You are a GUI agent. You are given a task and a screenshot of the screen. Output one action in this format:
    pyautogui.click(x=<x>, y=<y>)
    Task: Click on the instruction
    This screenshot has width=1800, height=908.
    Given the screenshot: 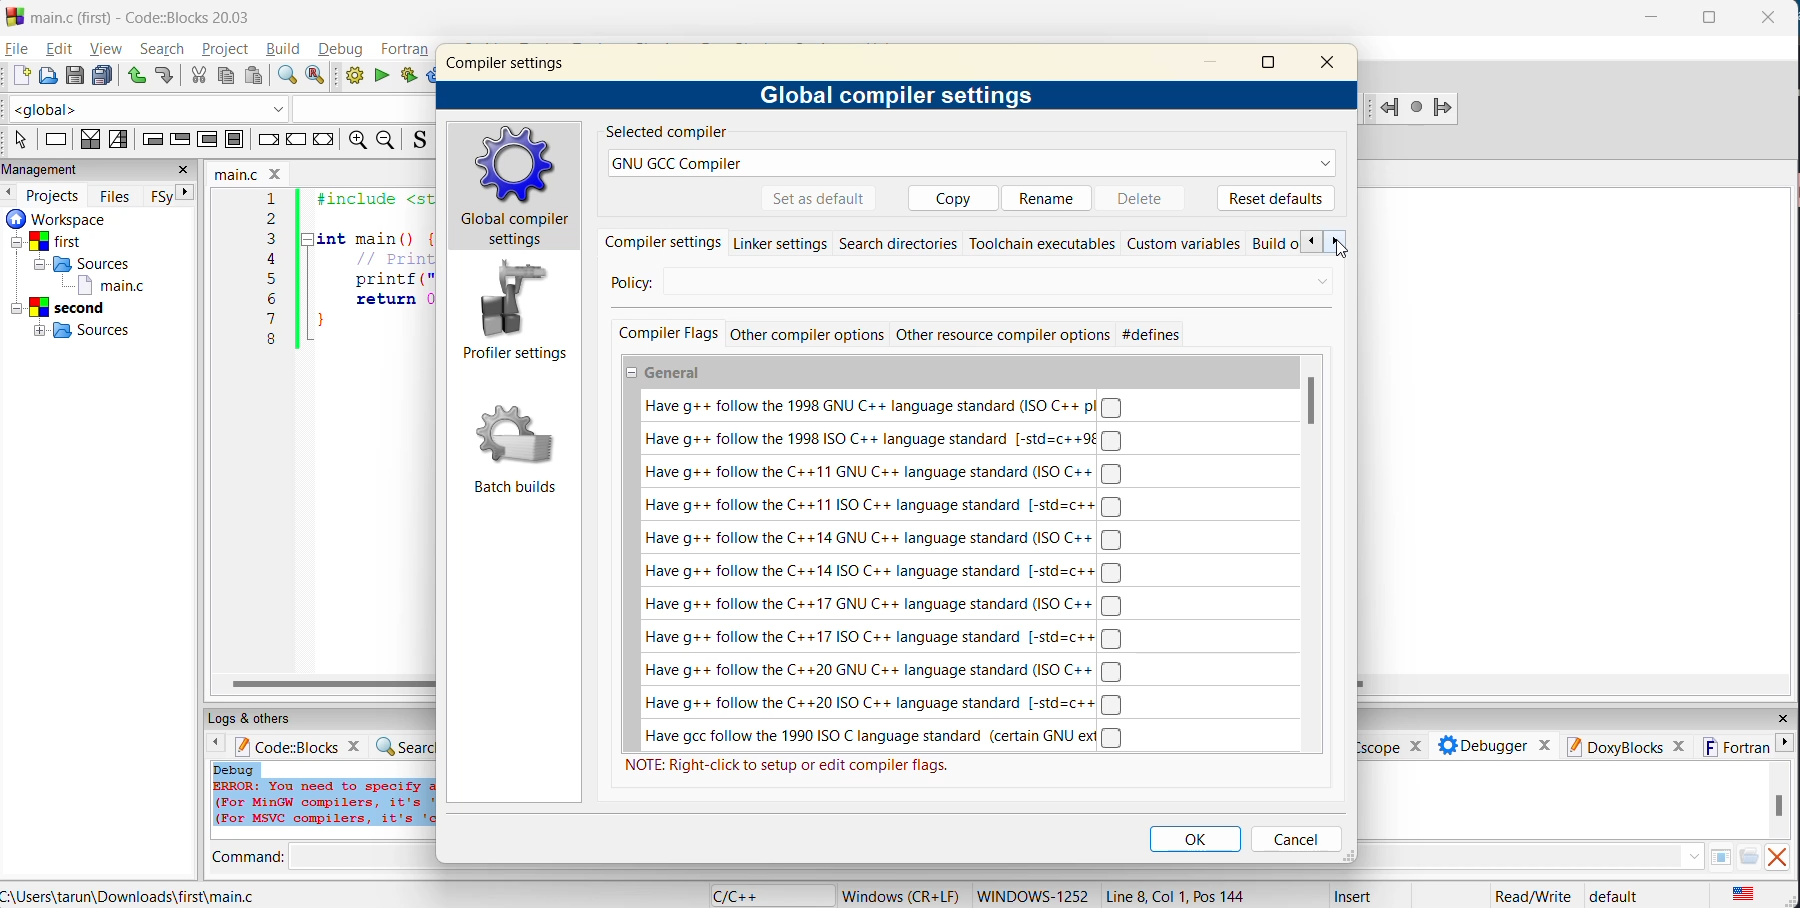 What is the action you would take?
    pyautogui.click(x=57, y=142)
    